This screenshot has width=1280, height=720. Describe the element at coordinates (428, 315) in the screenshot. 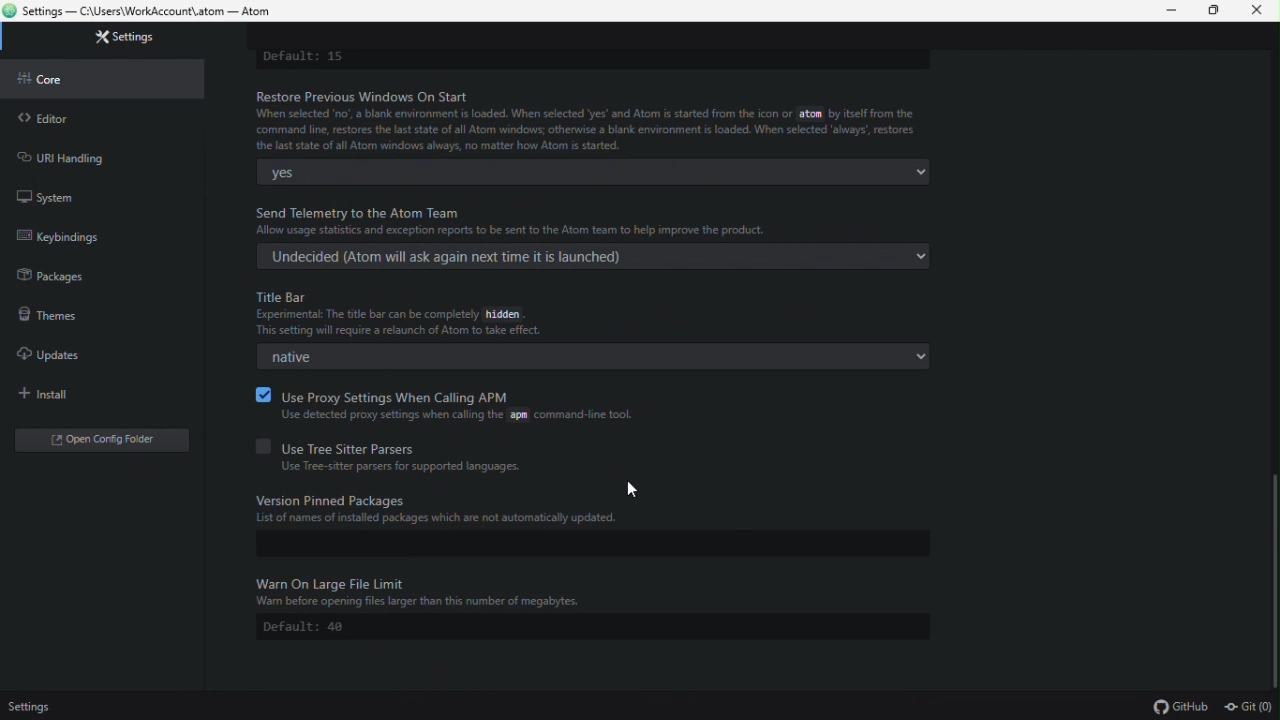

I see `Title Bar` at that location.